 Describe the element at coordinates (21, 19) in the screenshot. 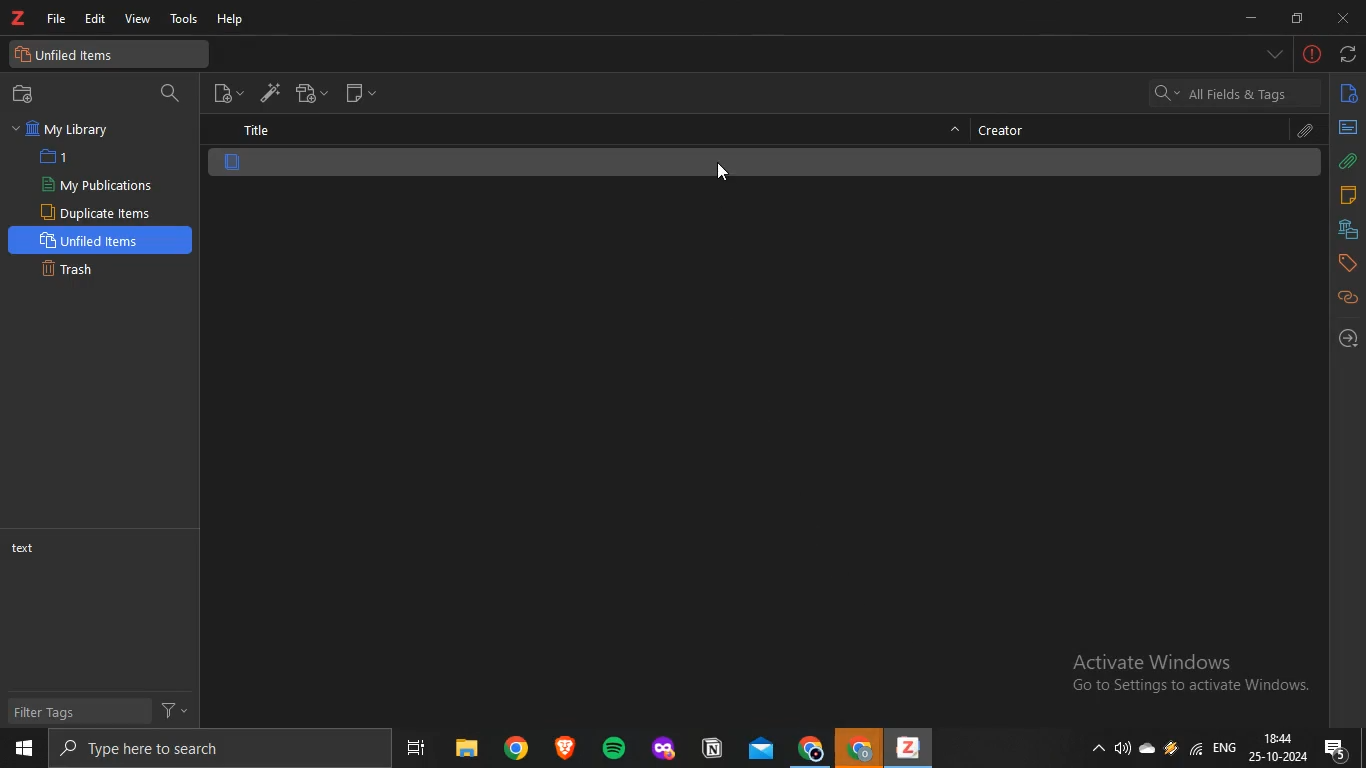

I see `text` at that location.